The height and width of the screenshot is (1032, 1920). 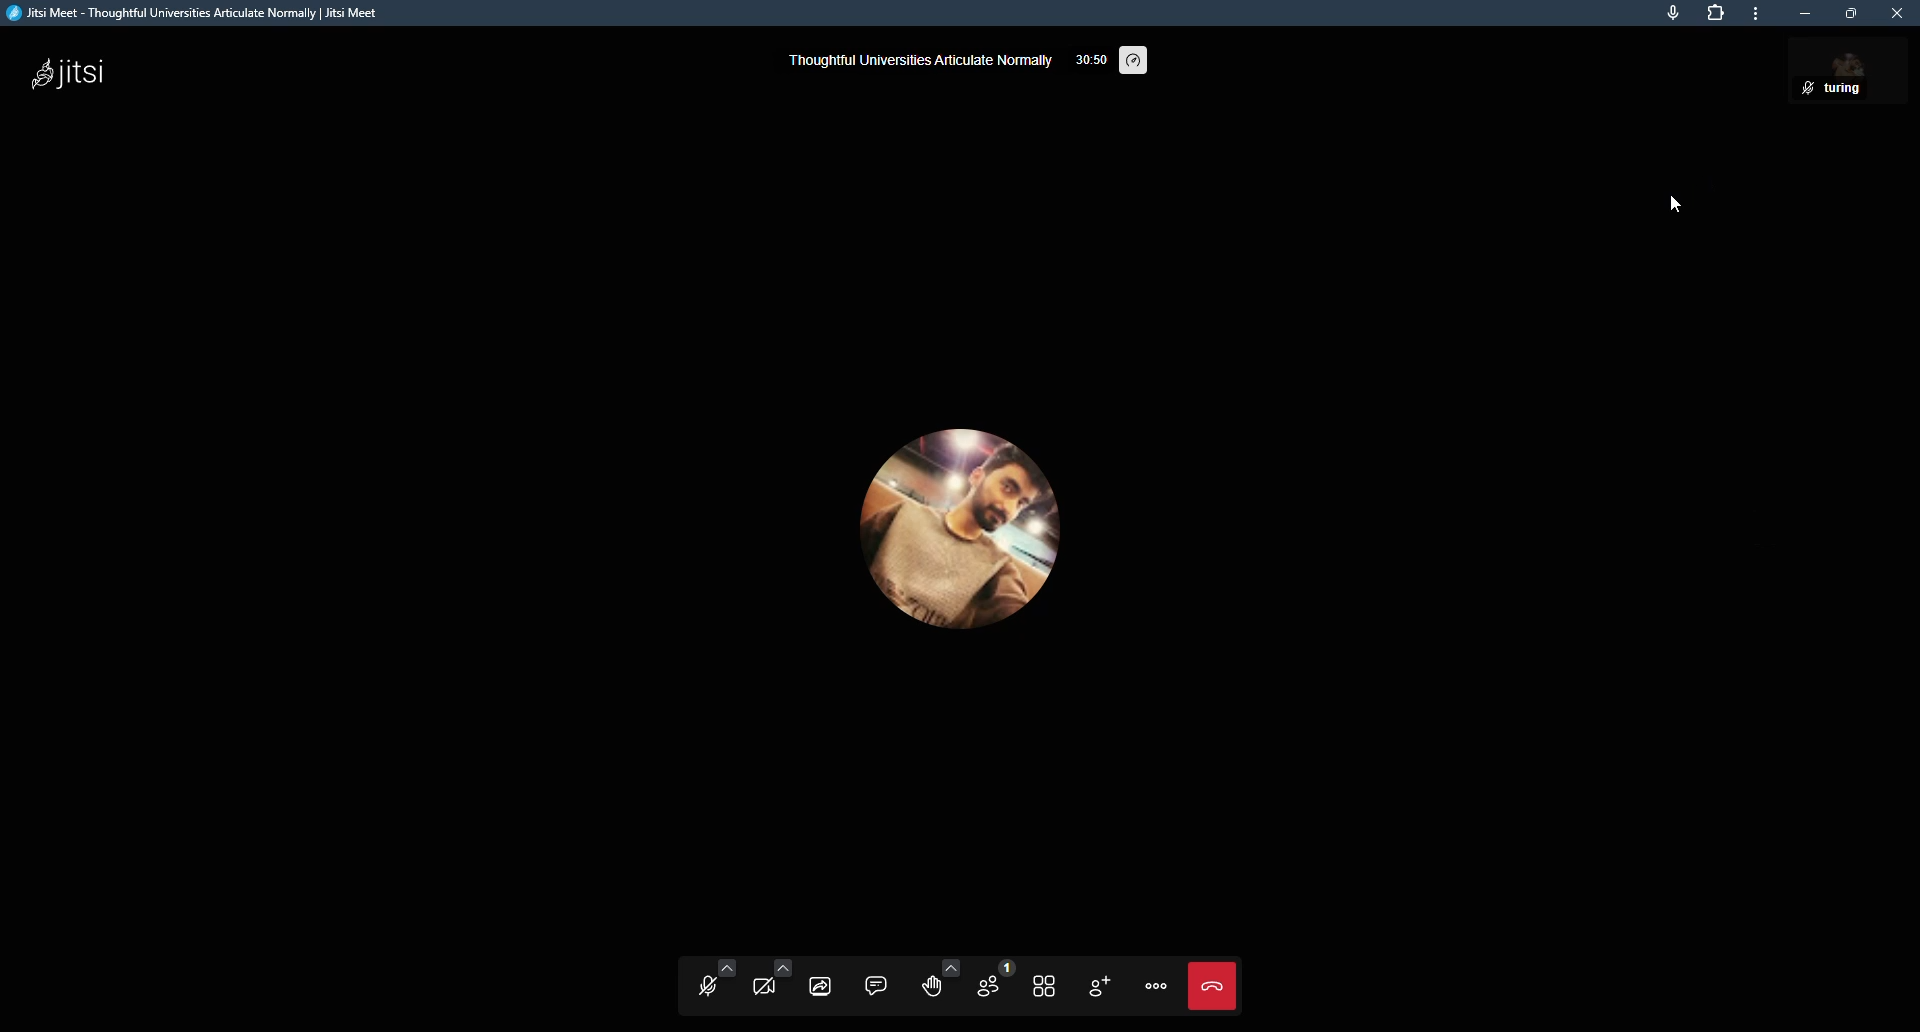 What do you see at coordinates (1045, 985) in the screenshot?
I see `toggle title view` at bounding box center [1045, 985].